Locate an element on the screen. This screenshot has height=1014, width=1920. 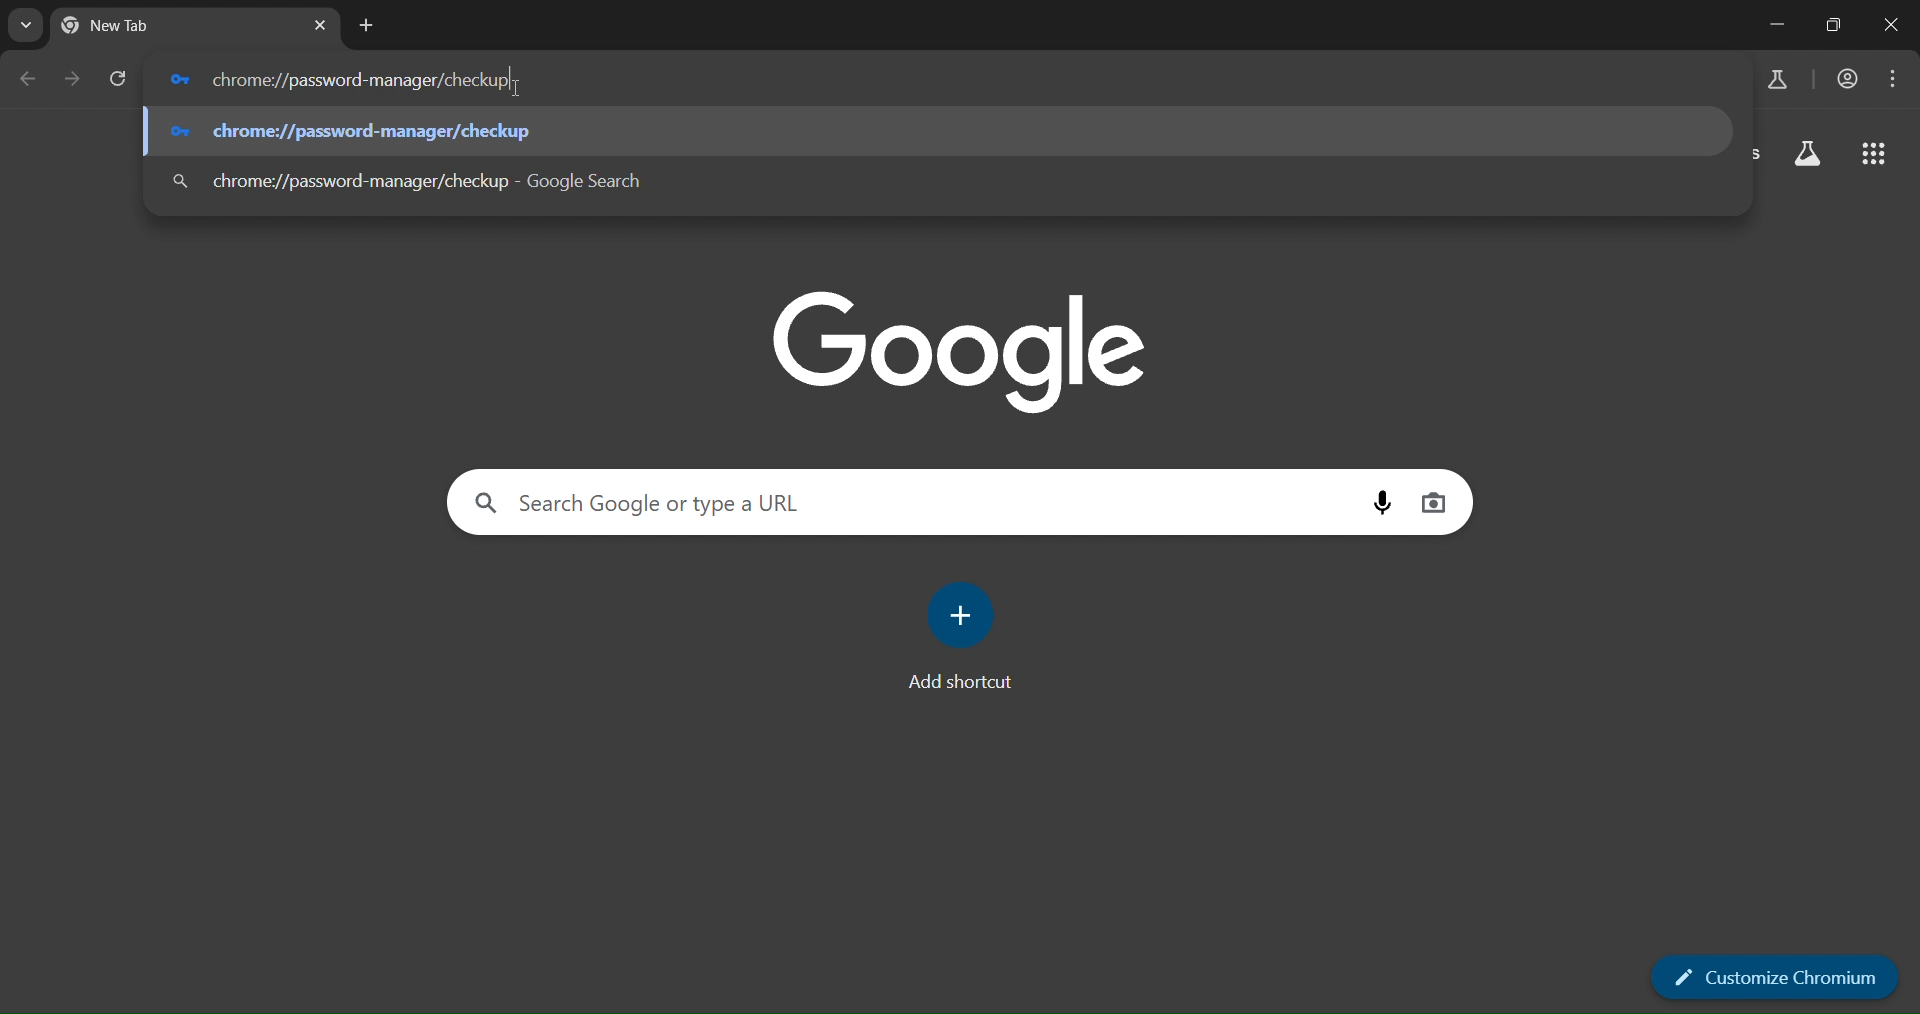
close tab is located at coordinates (322, 25).